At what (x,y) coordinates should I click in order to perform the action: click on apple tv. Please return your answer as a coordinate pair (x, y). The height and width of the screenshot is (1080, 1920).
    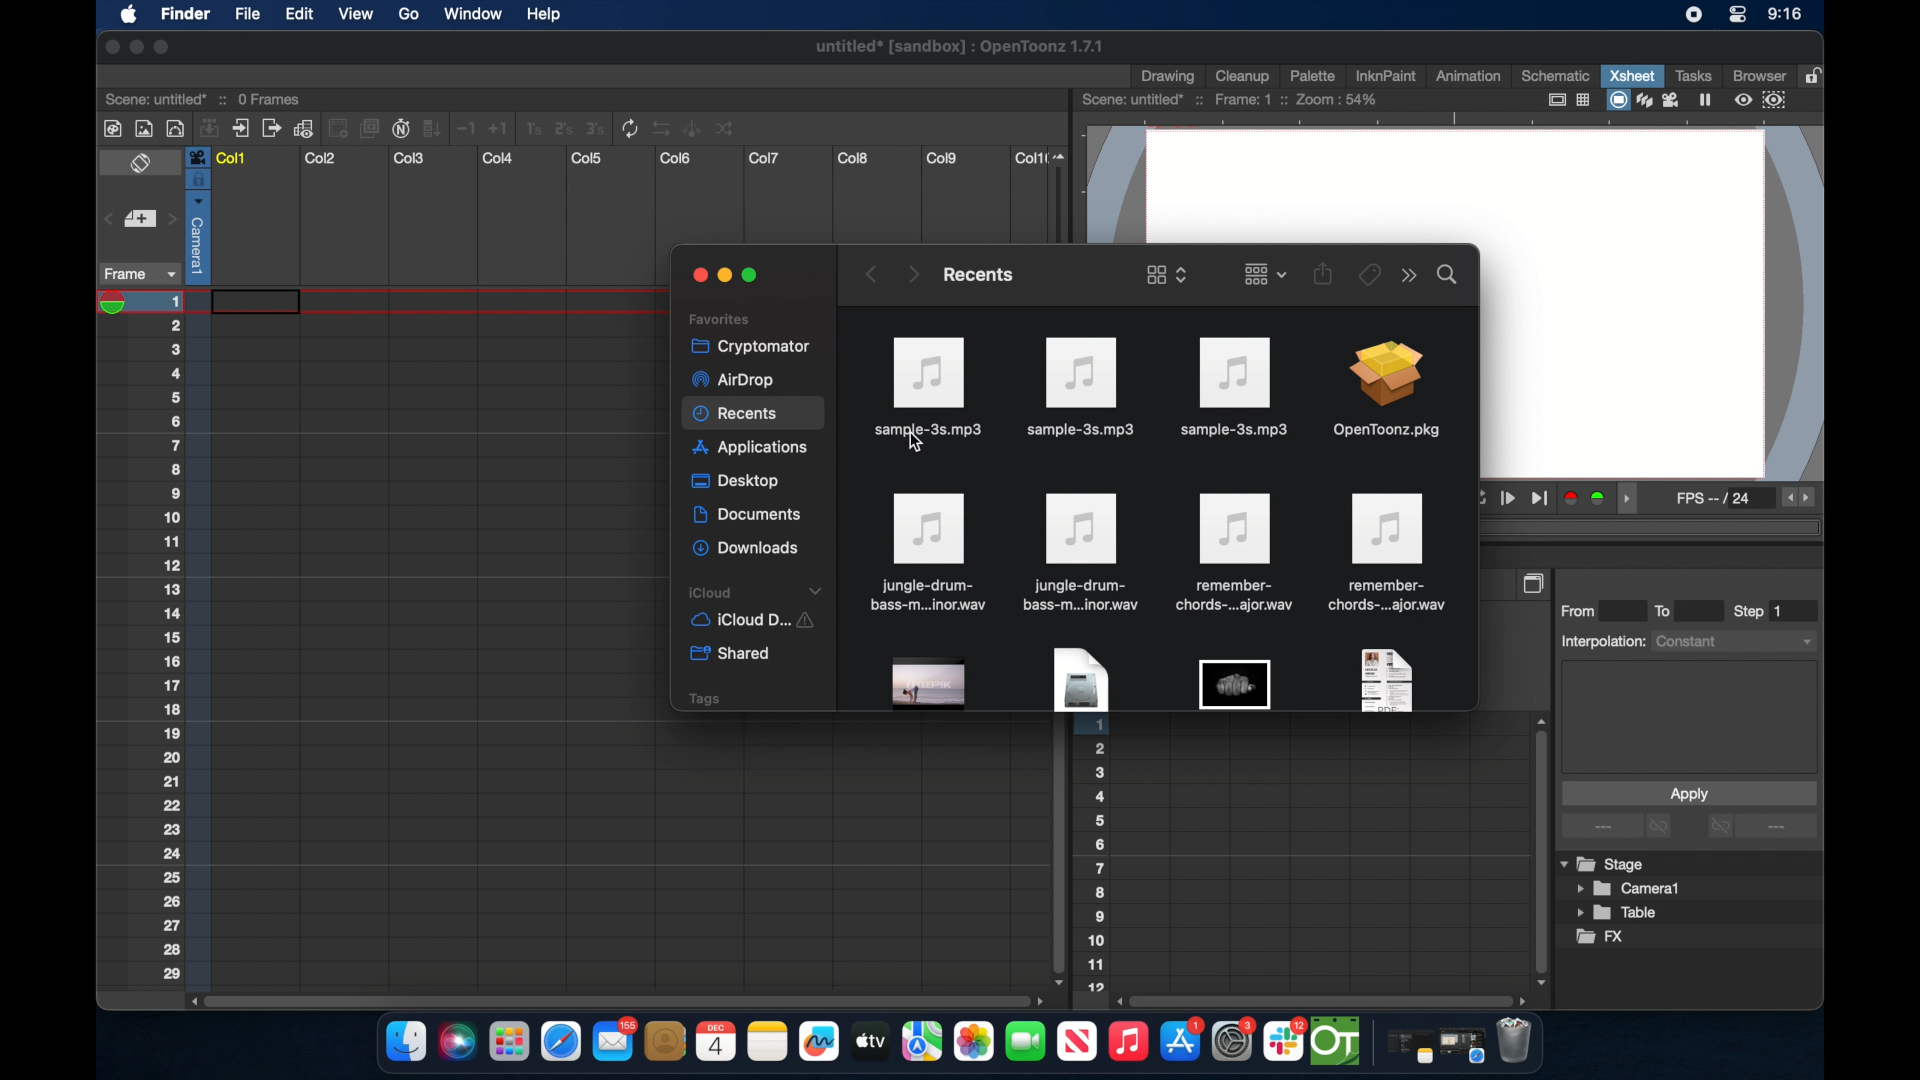
    Looking at the image, I should click on (869, 1041).